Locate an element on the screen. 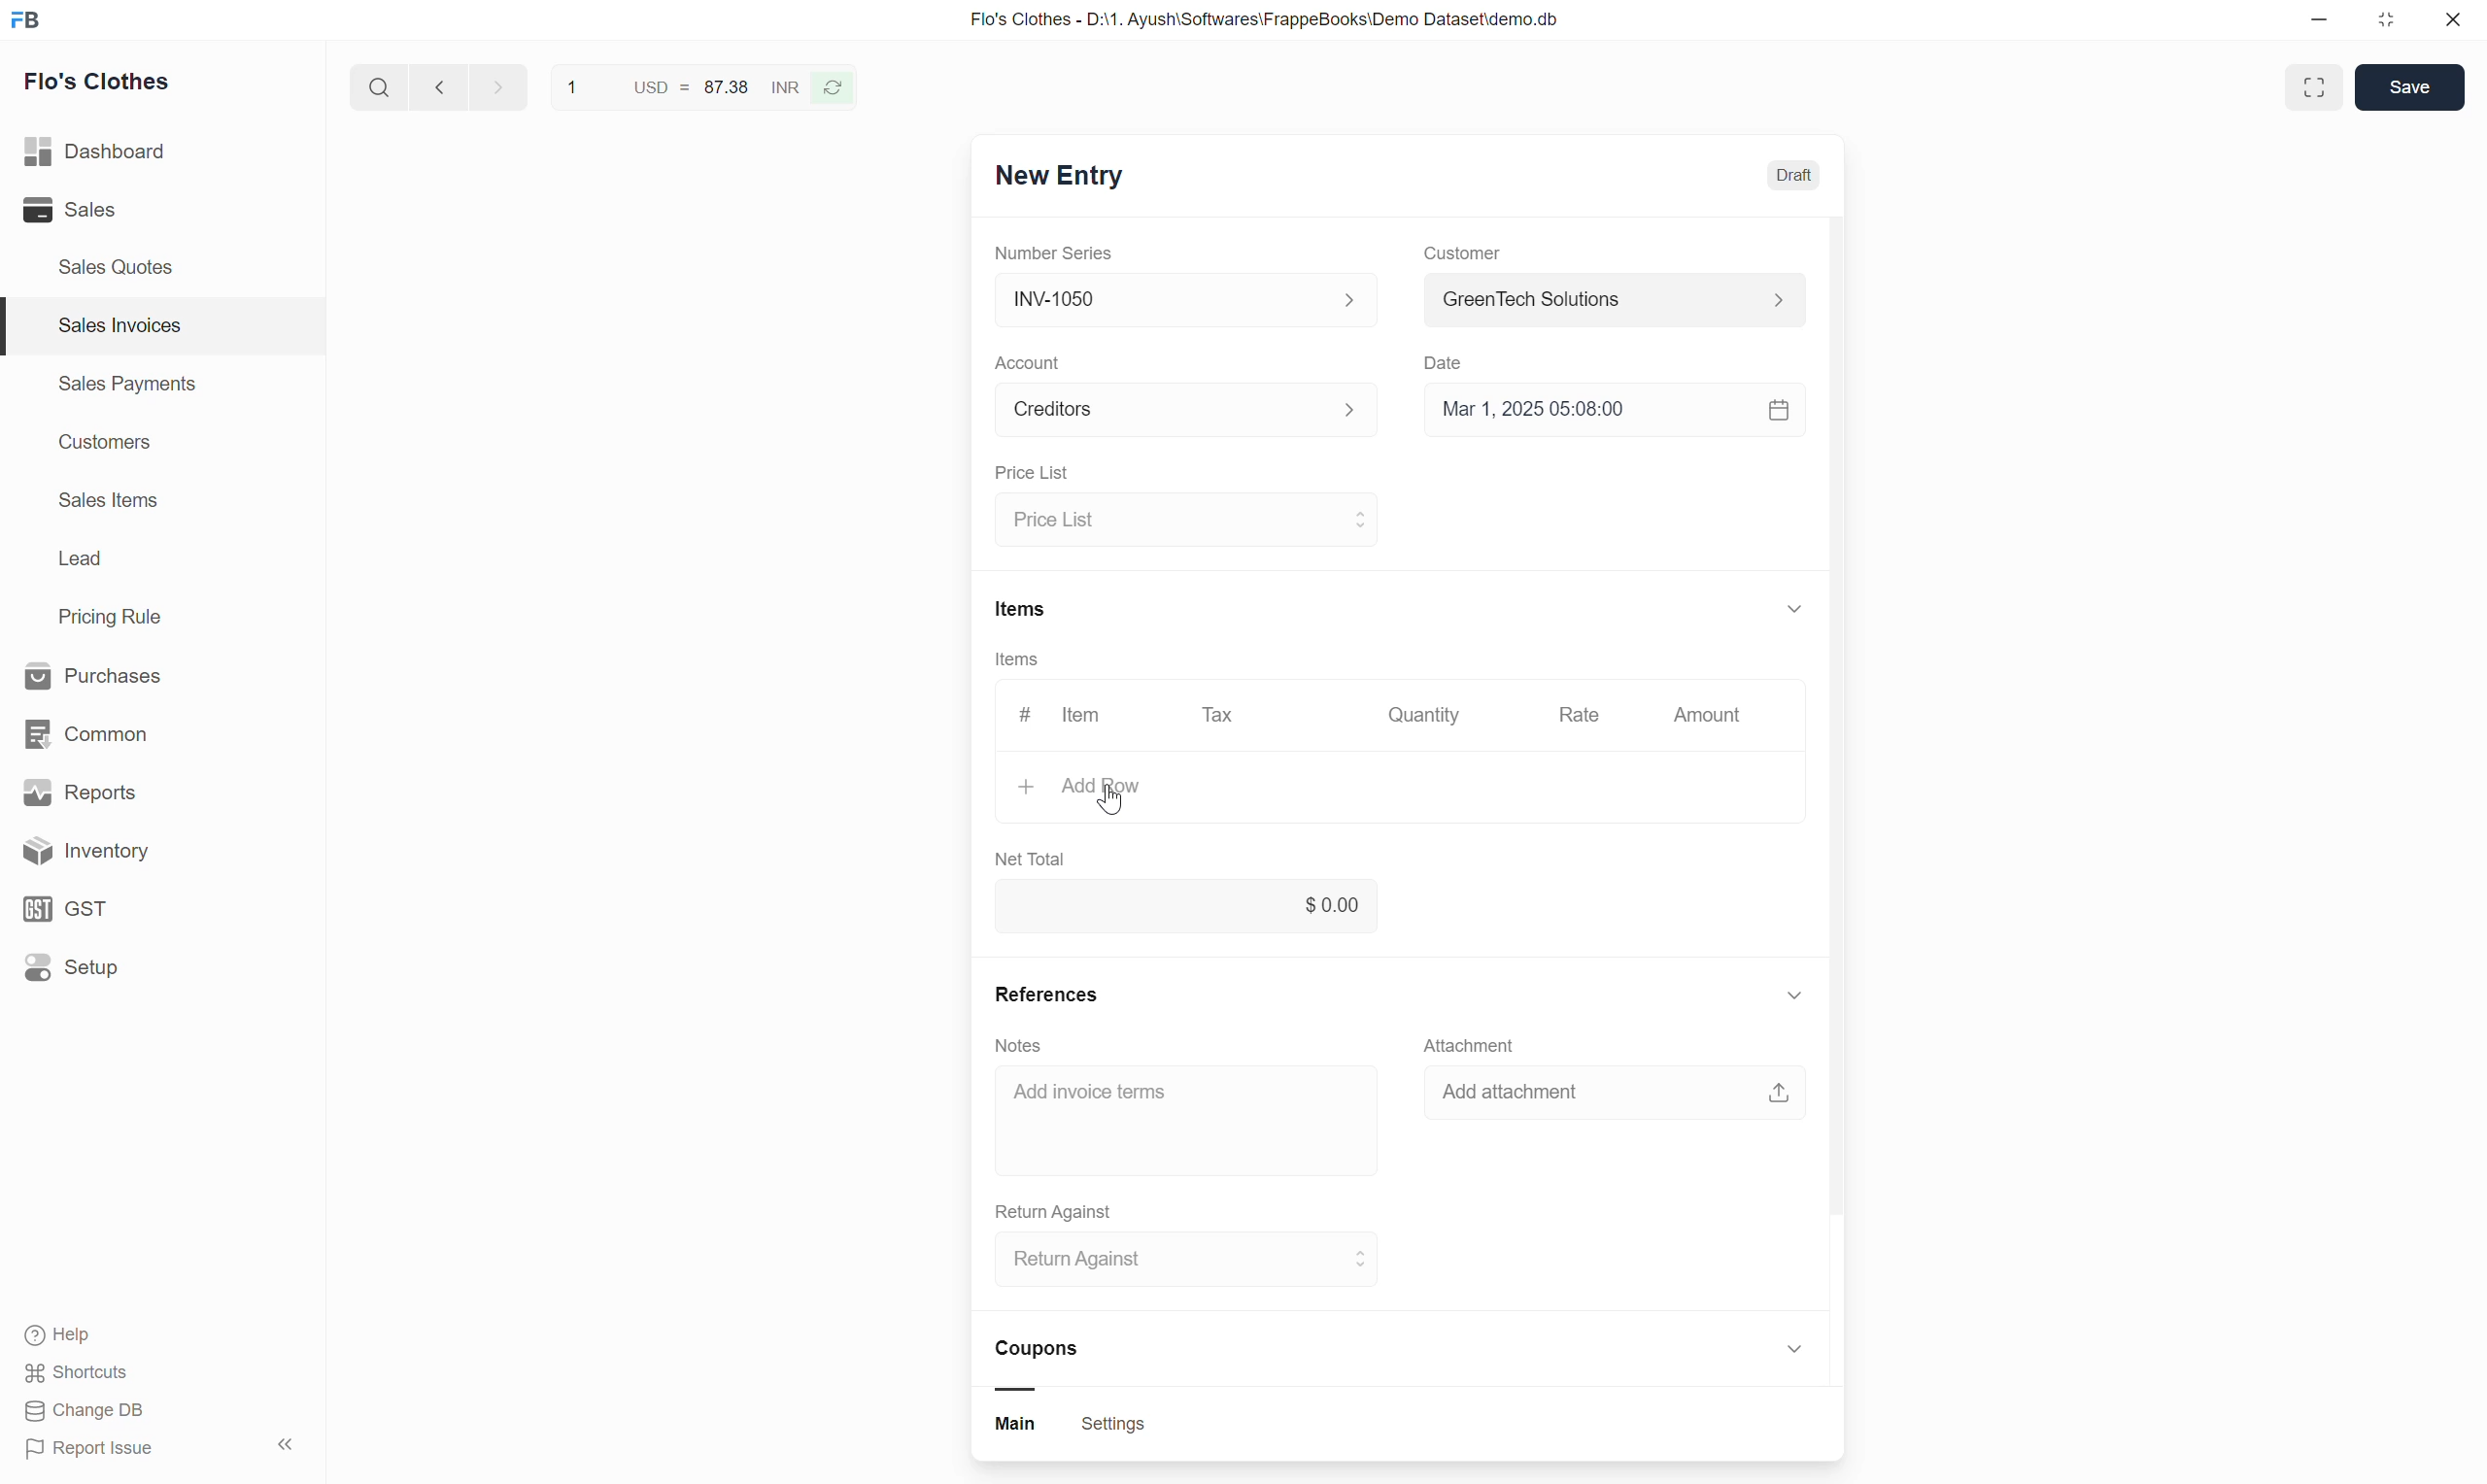 This screenshot has width=2487, height=1484. Add row is located at coordinates (1364, 791).